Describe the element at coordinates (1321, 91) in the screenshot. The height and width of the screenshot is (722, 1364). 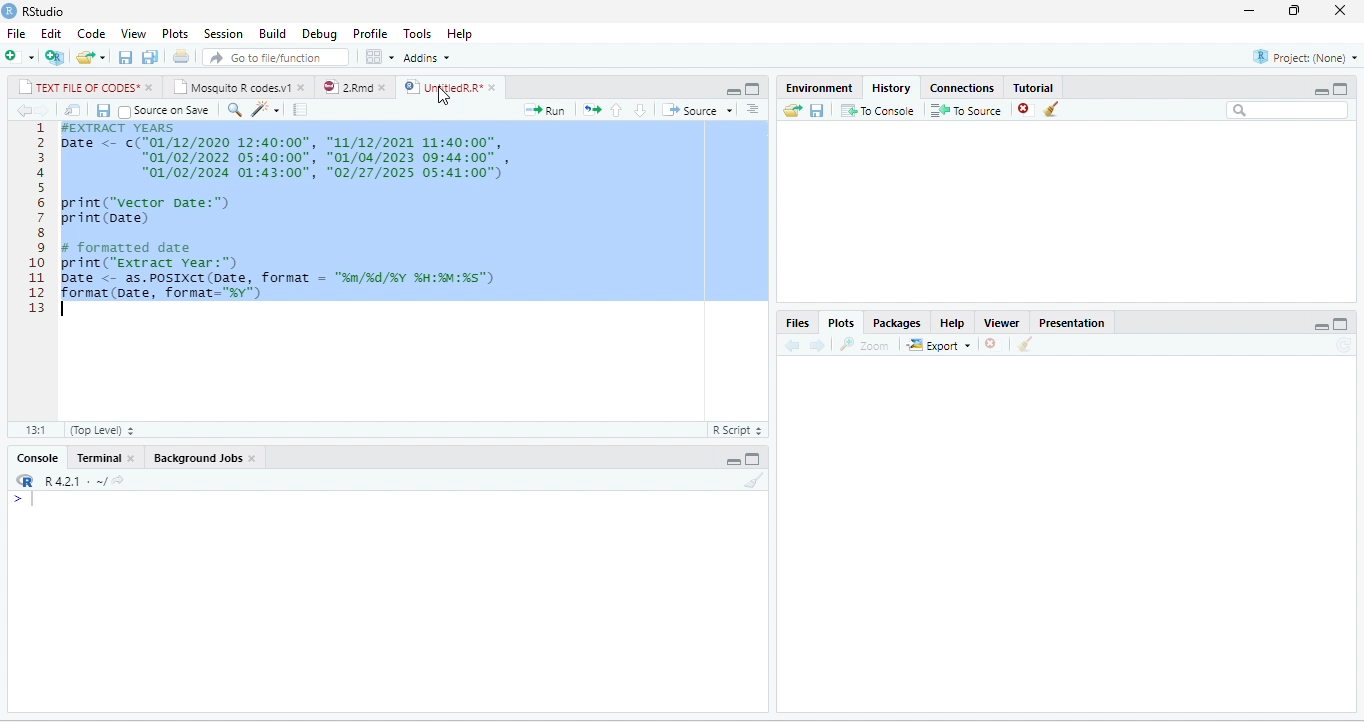
I see `minimize` at that location.